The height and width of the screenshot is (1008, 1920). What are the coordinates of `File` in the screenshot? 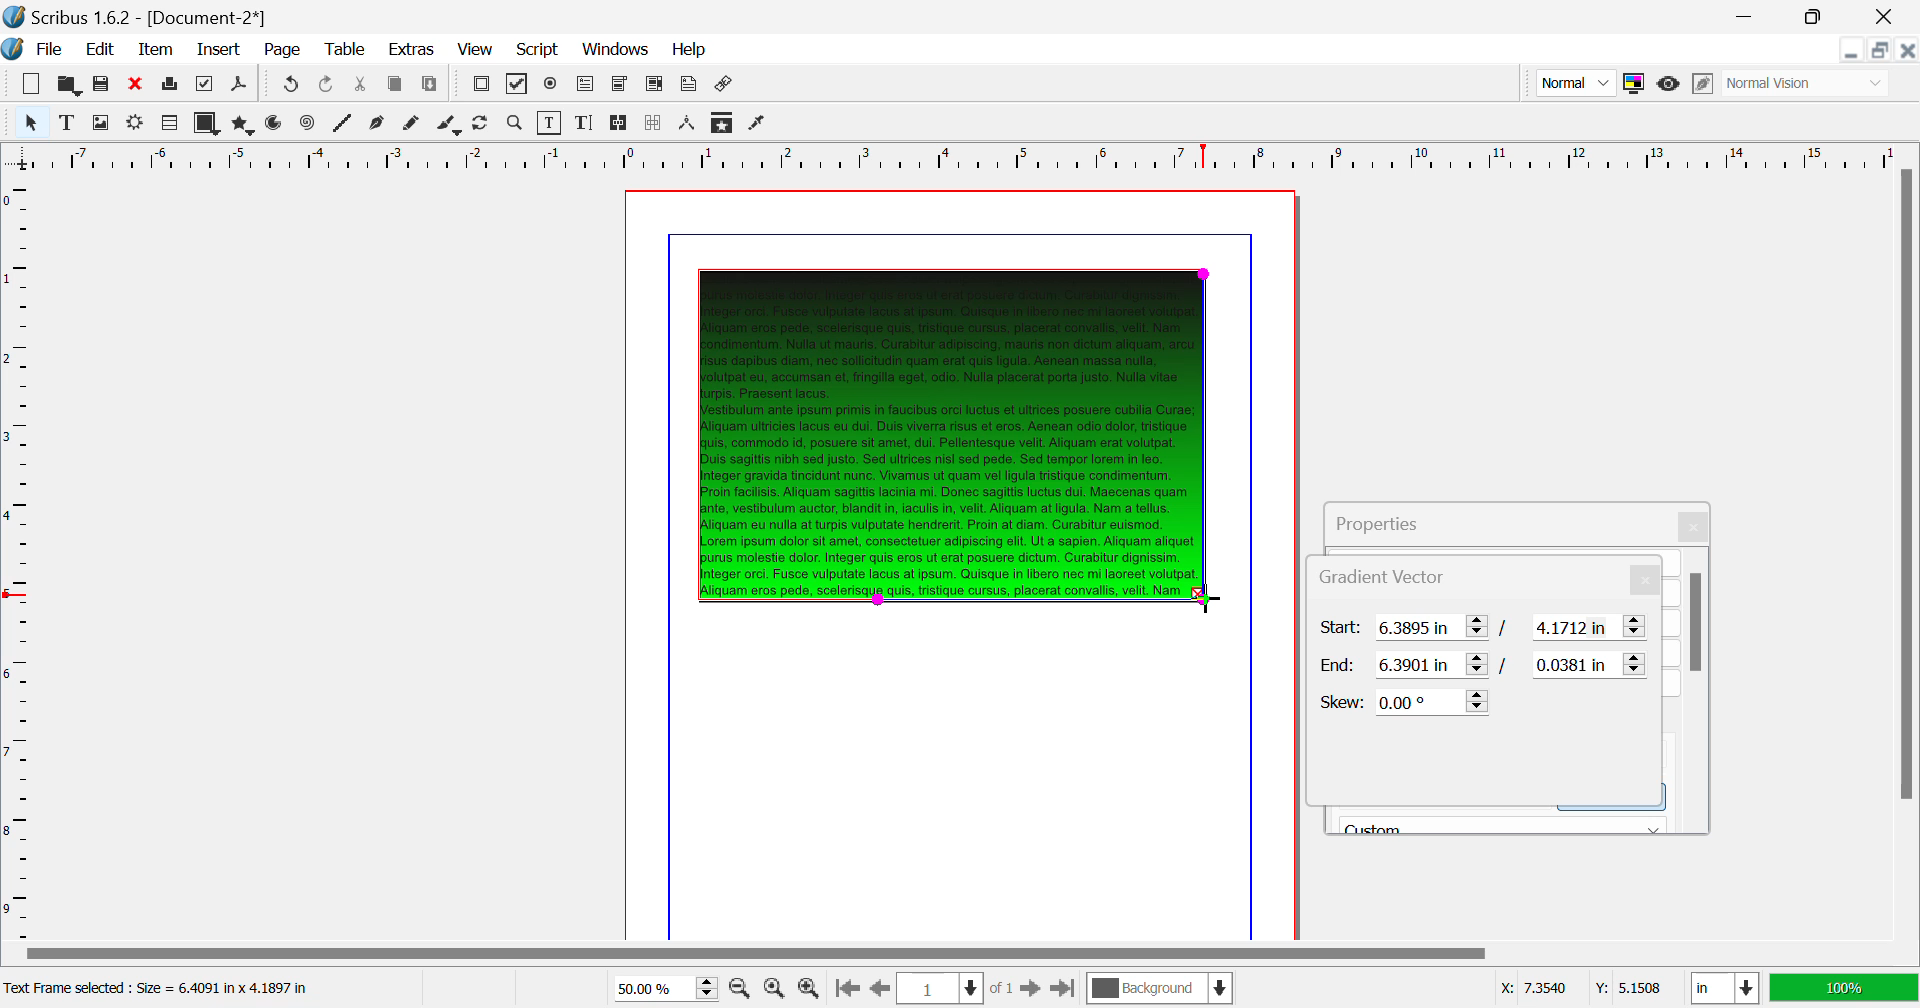 It's located at (36, 50).